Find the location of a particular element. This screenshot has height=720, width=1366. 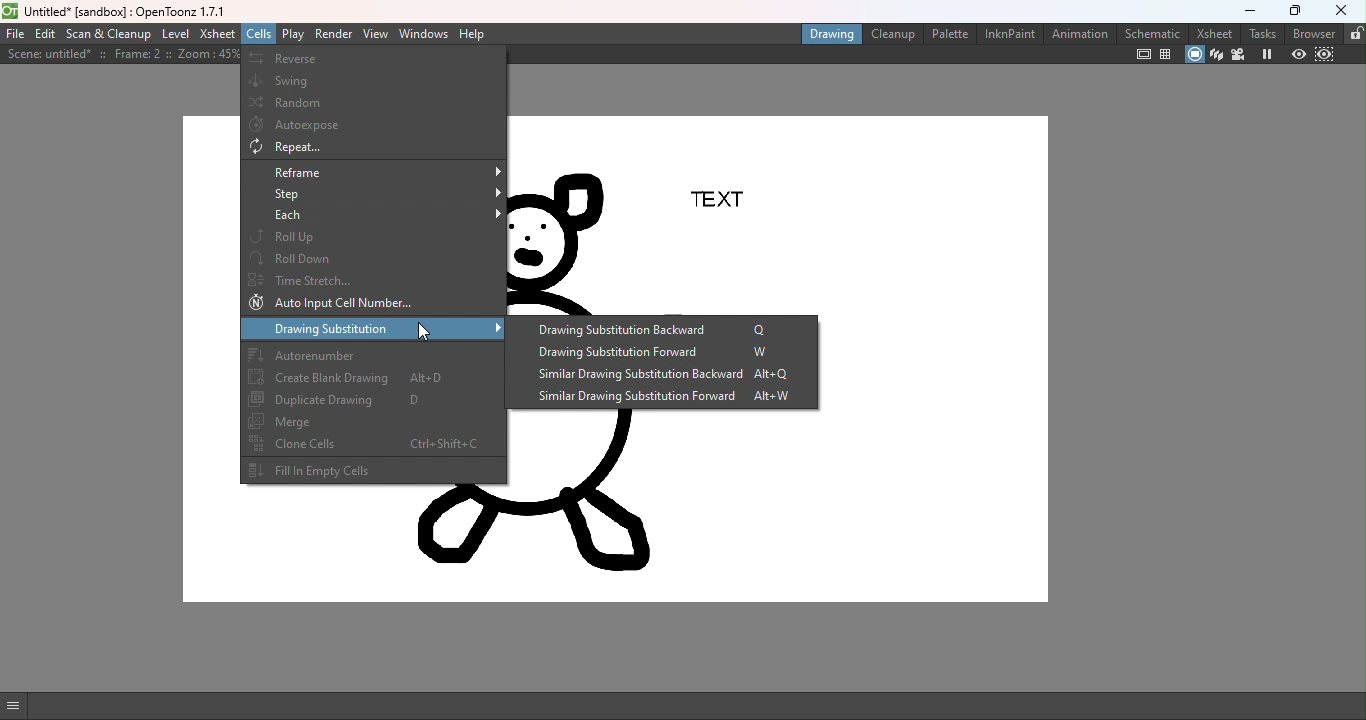

Xsheet is located at coordinates (1211, 33).